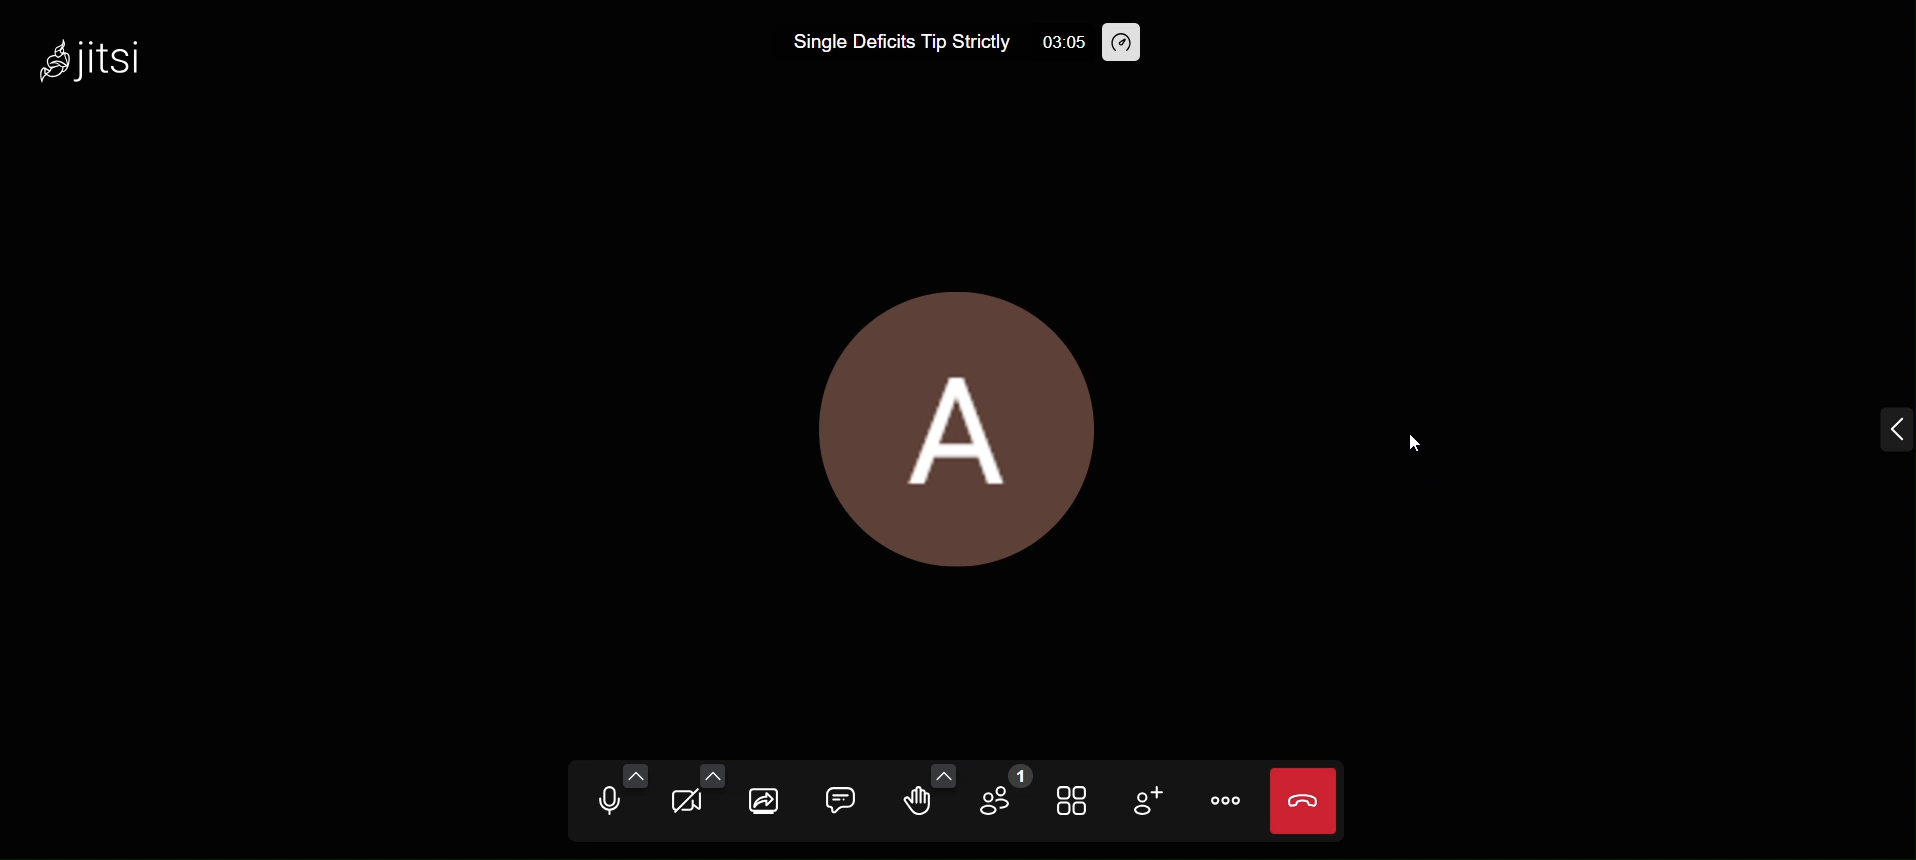 The height and width of the screenshot is (860, 1916). What do you see at coordinates (686, 804) in the screenshot?
I see `start camera` at bounding box center [686, 804].